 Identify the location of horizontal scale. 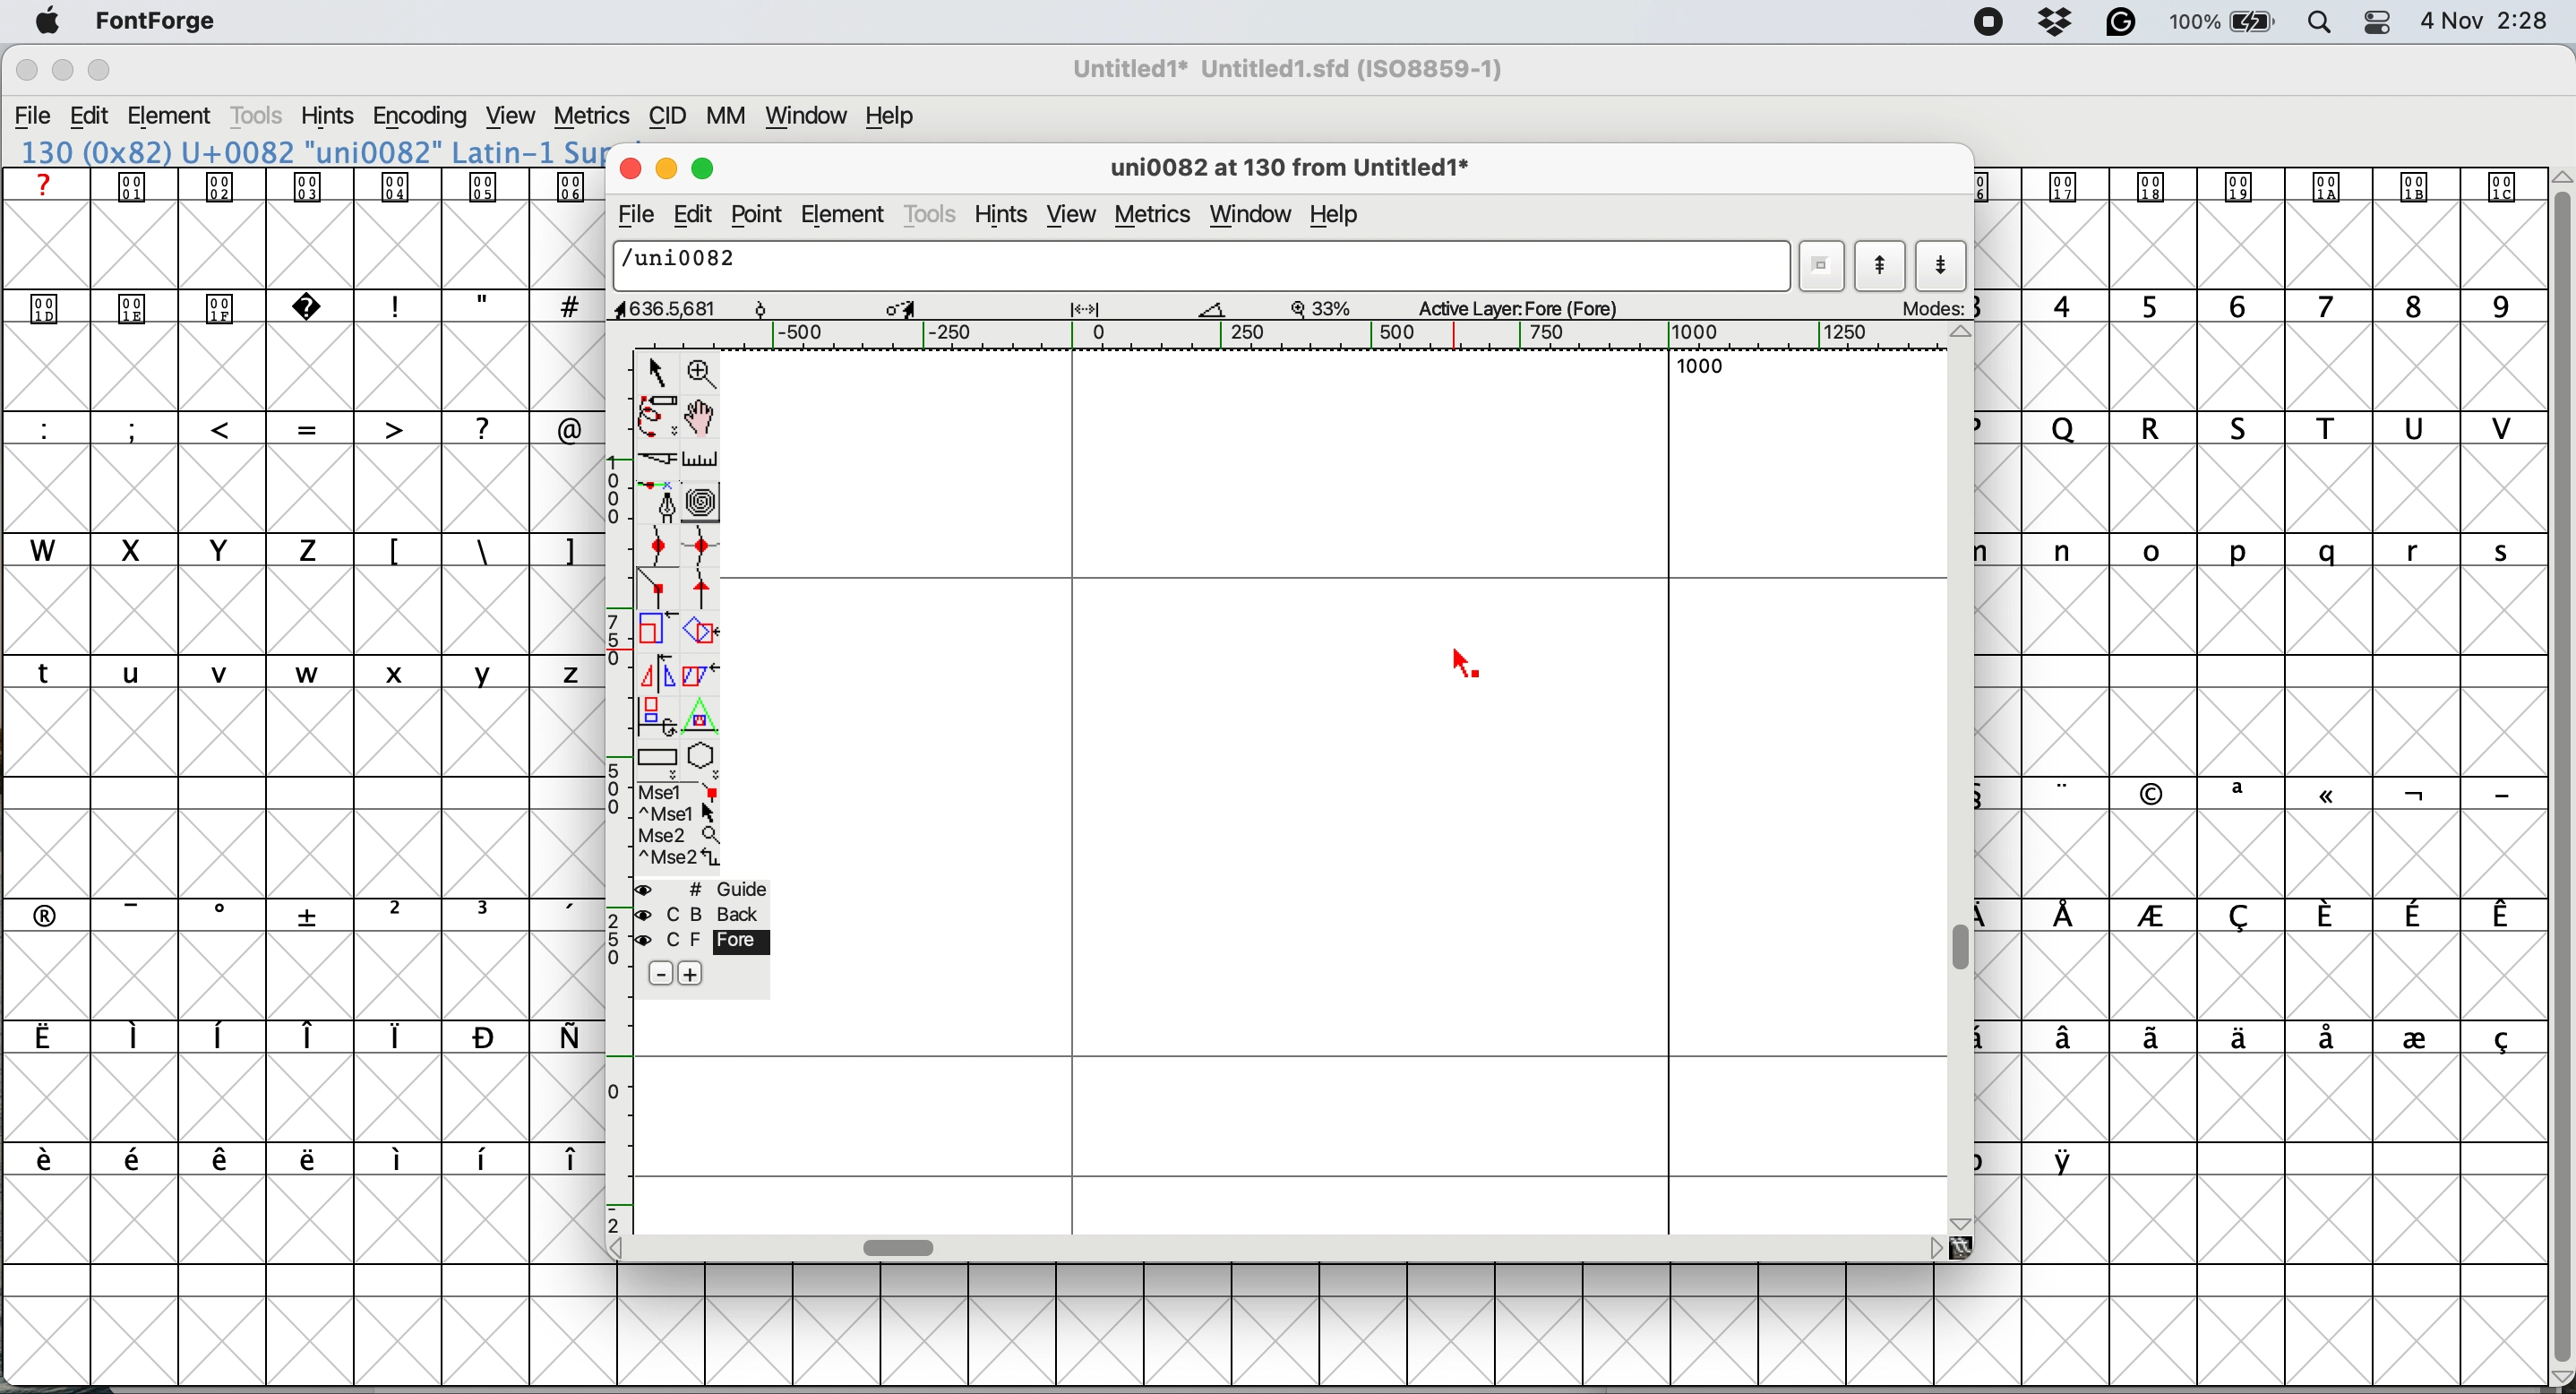
(1319, 337).